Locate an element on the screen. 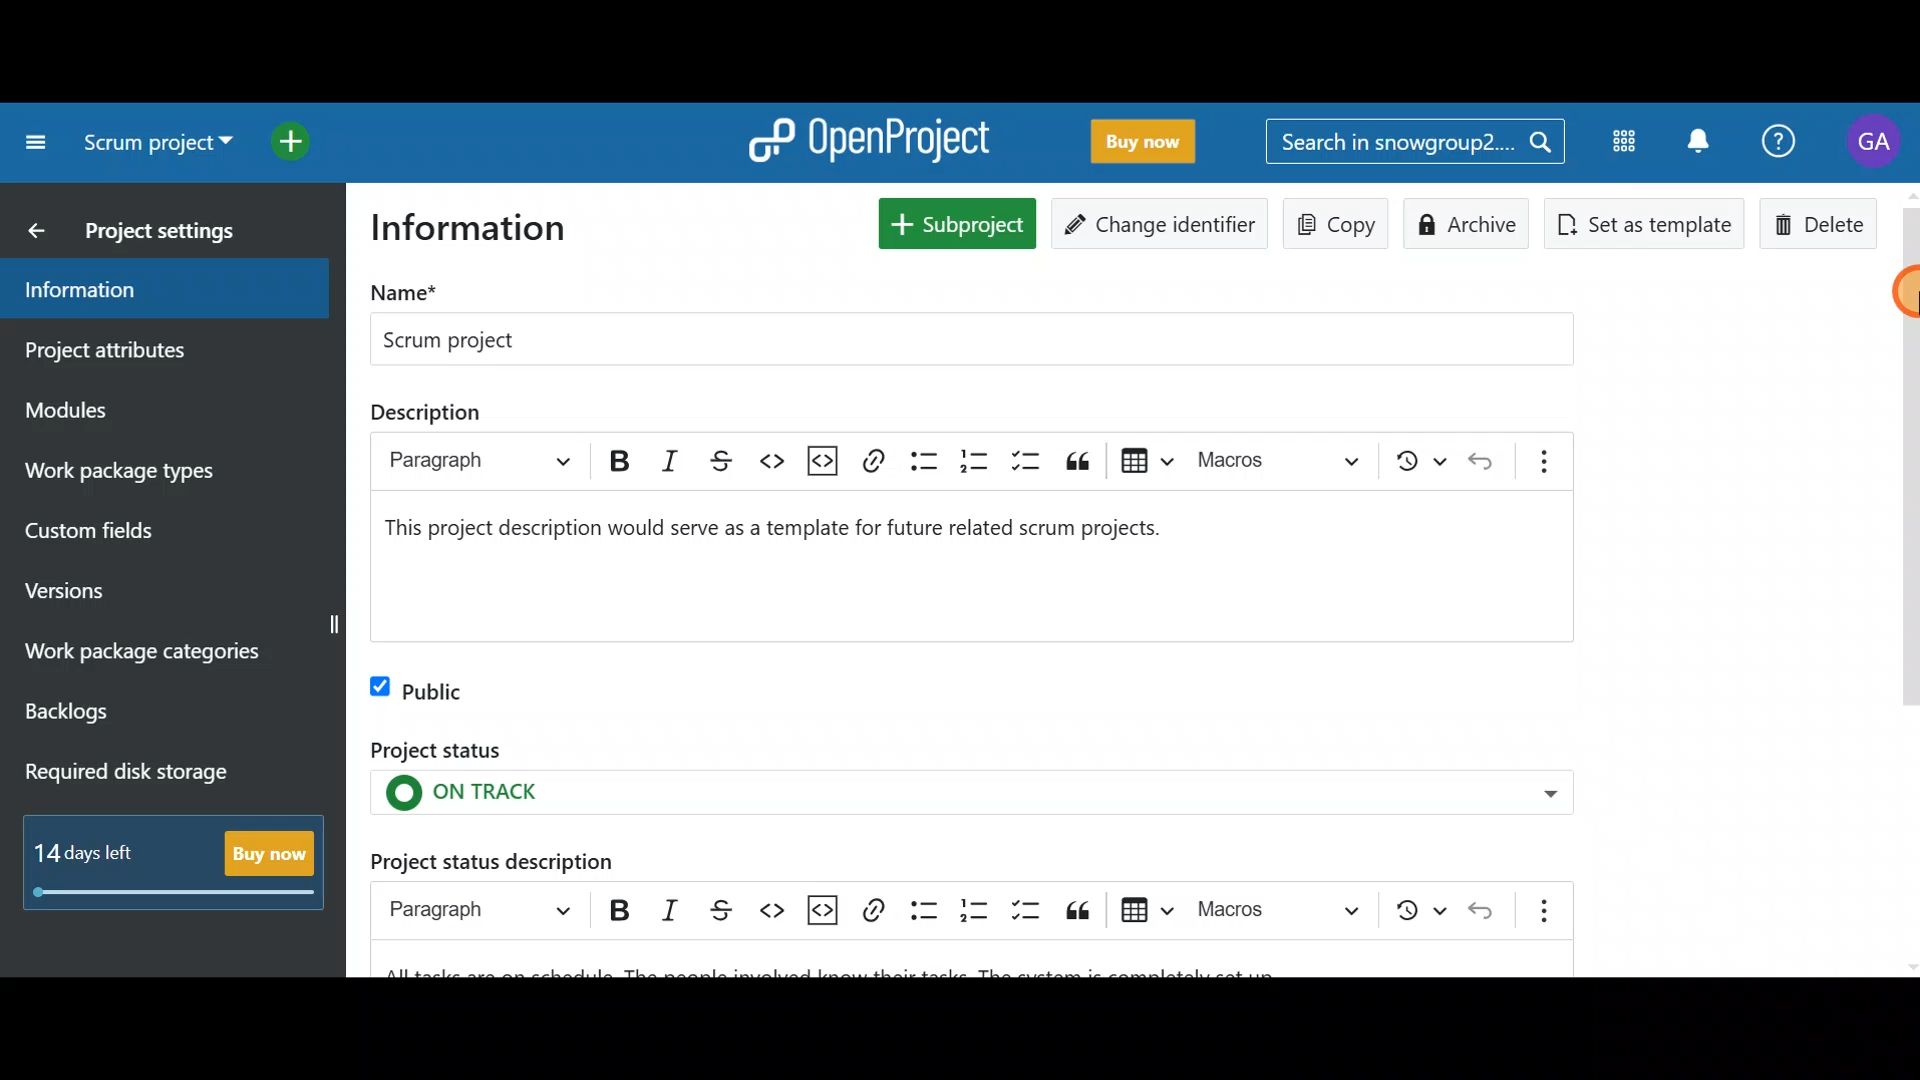  Select a project is located at coordinates (162, 150).